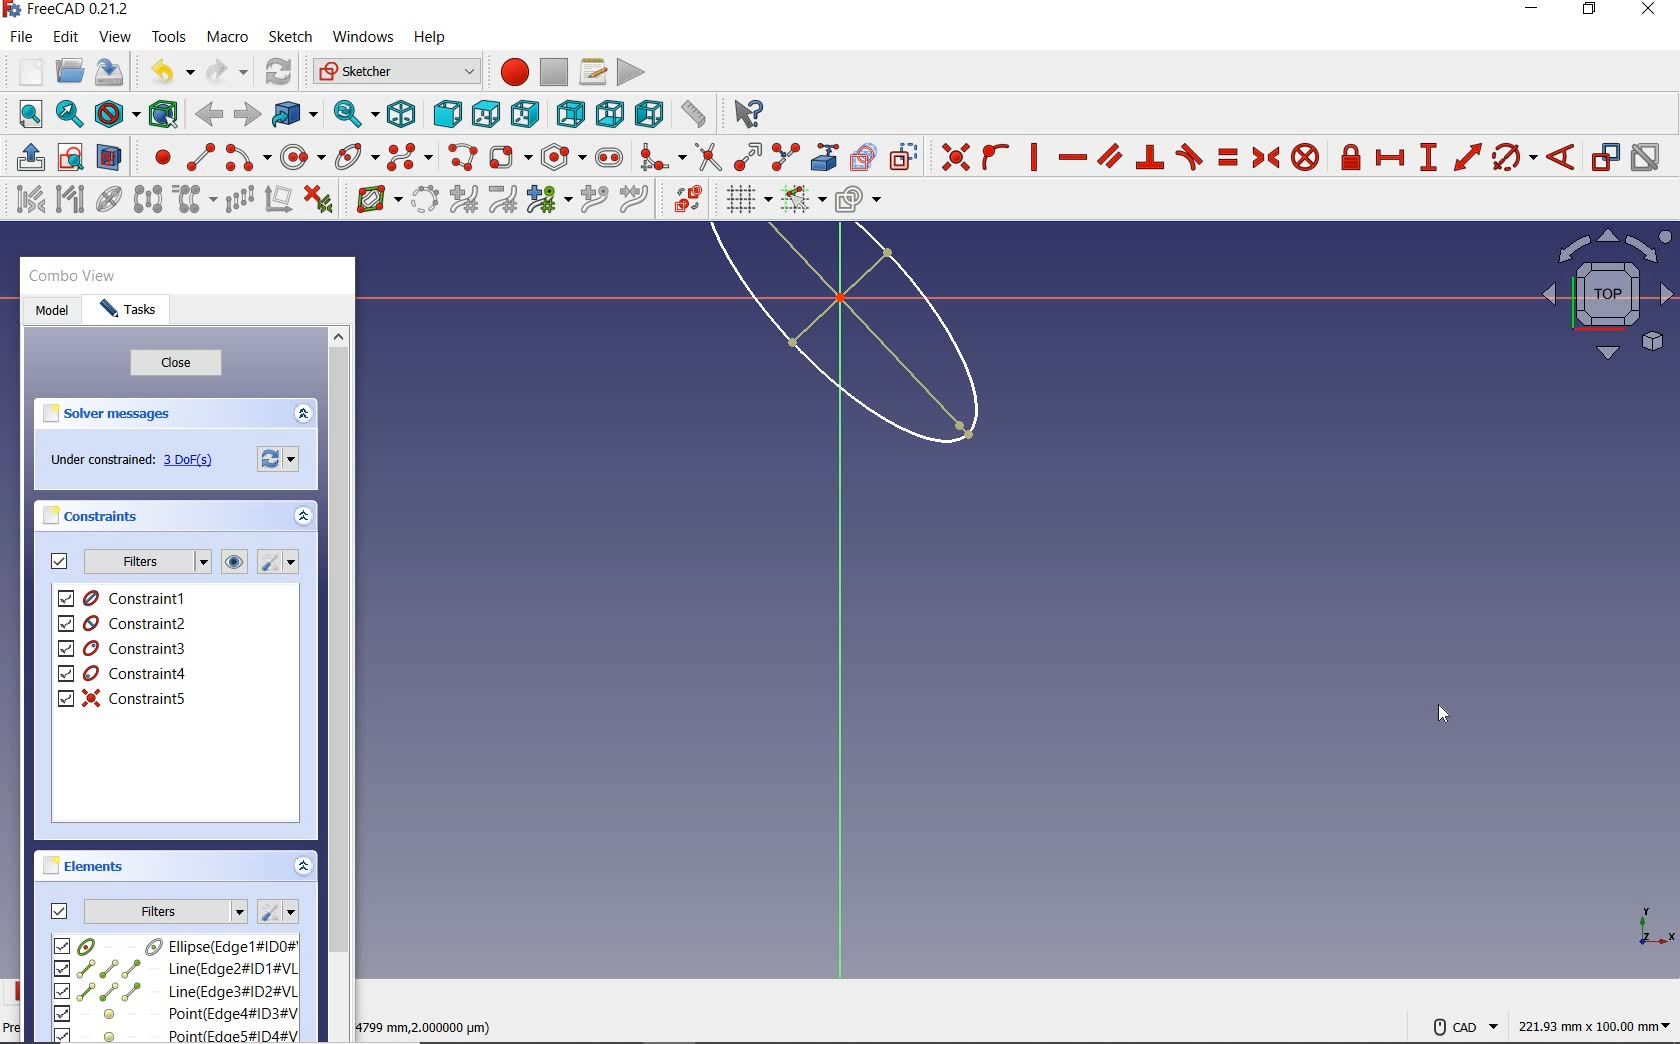 Image resolution: width=1680 pixels, height=1044 pixels. What do you see at coordinates (904, 156) in the screenshot?
I see `toggle construction geometry` at bounding box center [904, 156].